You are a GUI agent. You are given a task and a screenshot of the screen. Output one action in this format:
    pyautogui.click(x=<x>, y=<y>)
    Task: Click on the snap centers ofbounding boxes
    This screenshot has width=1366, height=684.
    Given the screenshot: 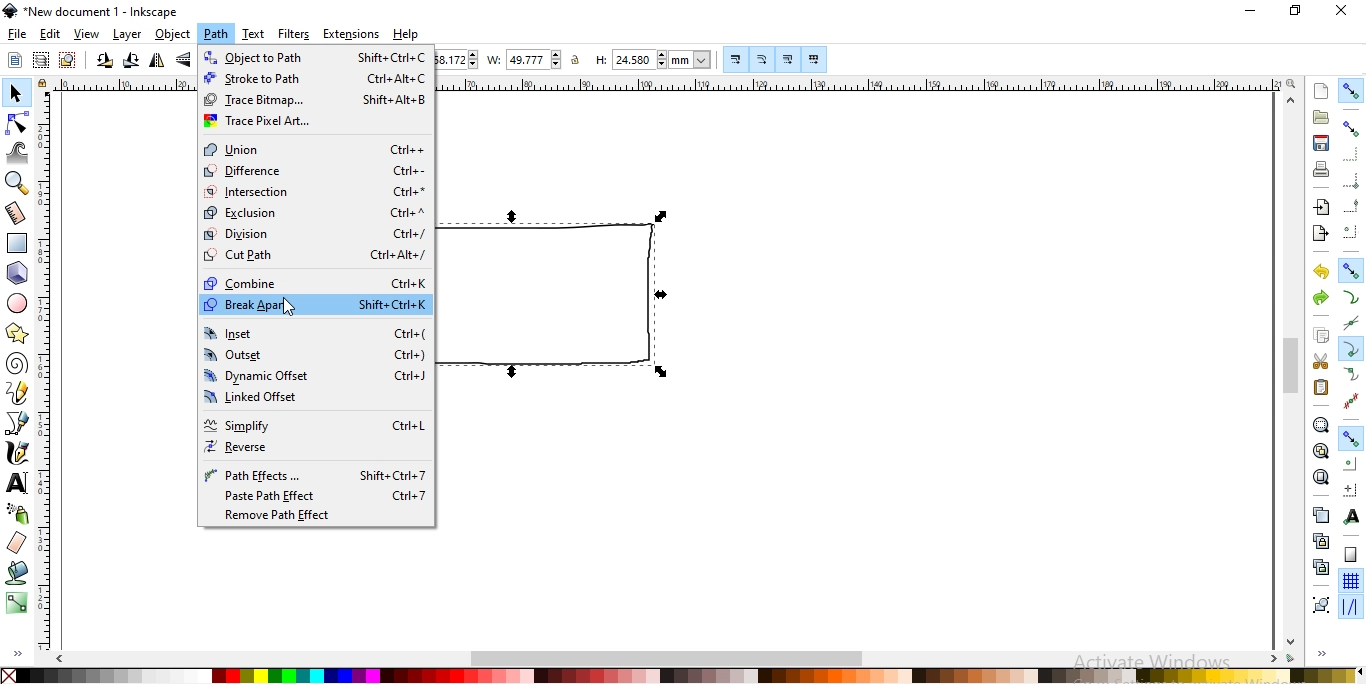 What is the action you would take?
    pyautogui.click(x=1352, y=230)
    